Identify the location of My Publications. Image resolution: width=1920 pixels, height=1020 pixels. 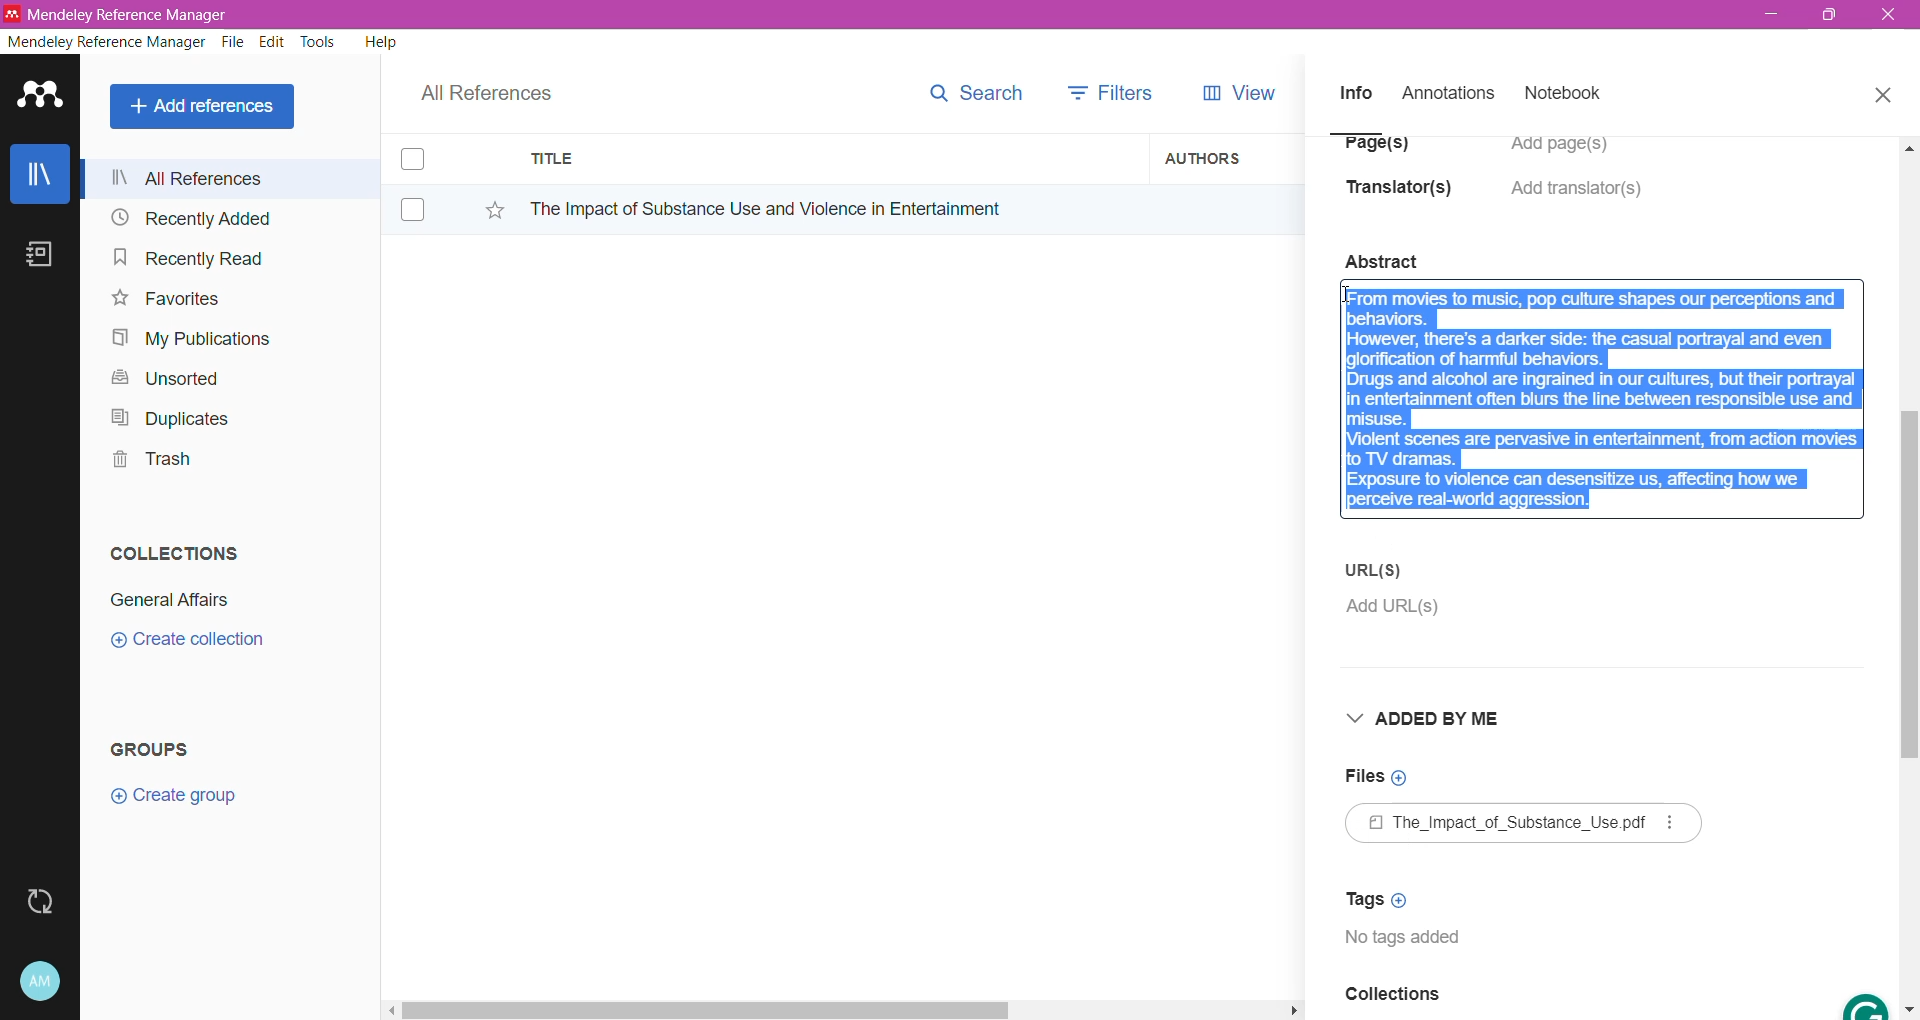
(189, 339).